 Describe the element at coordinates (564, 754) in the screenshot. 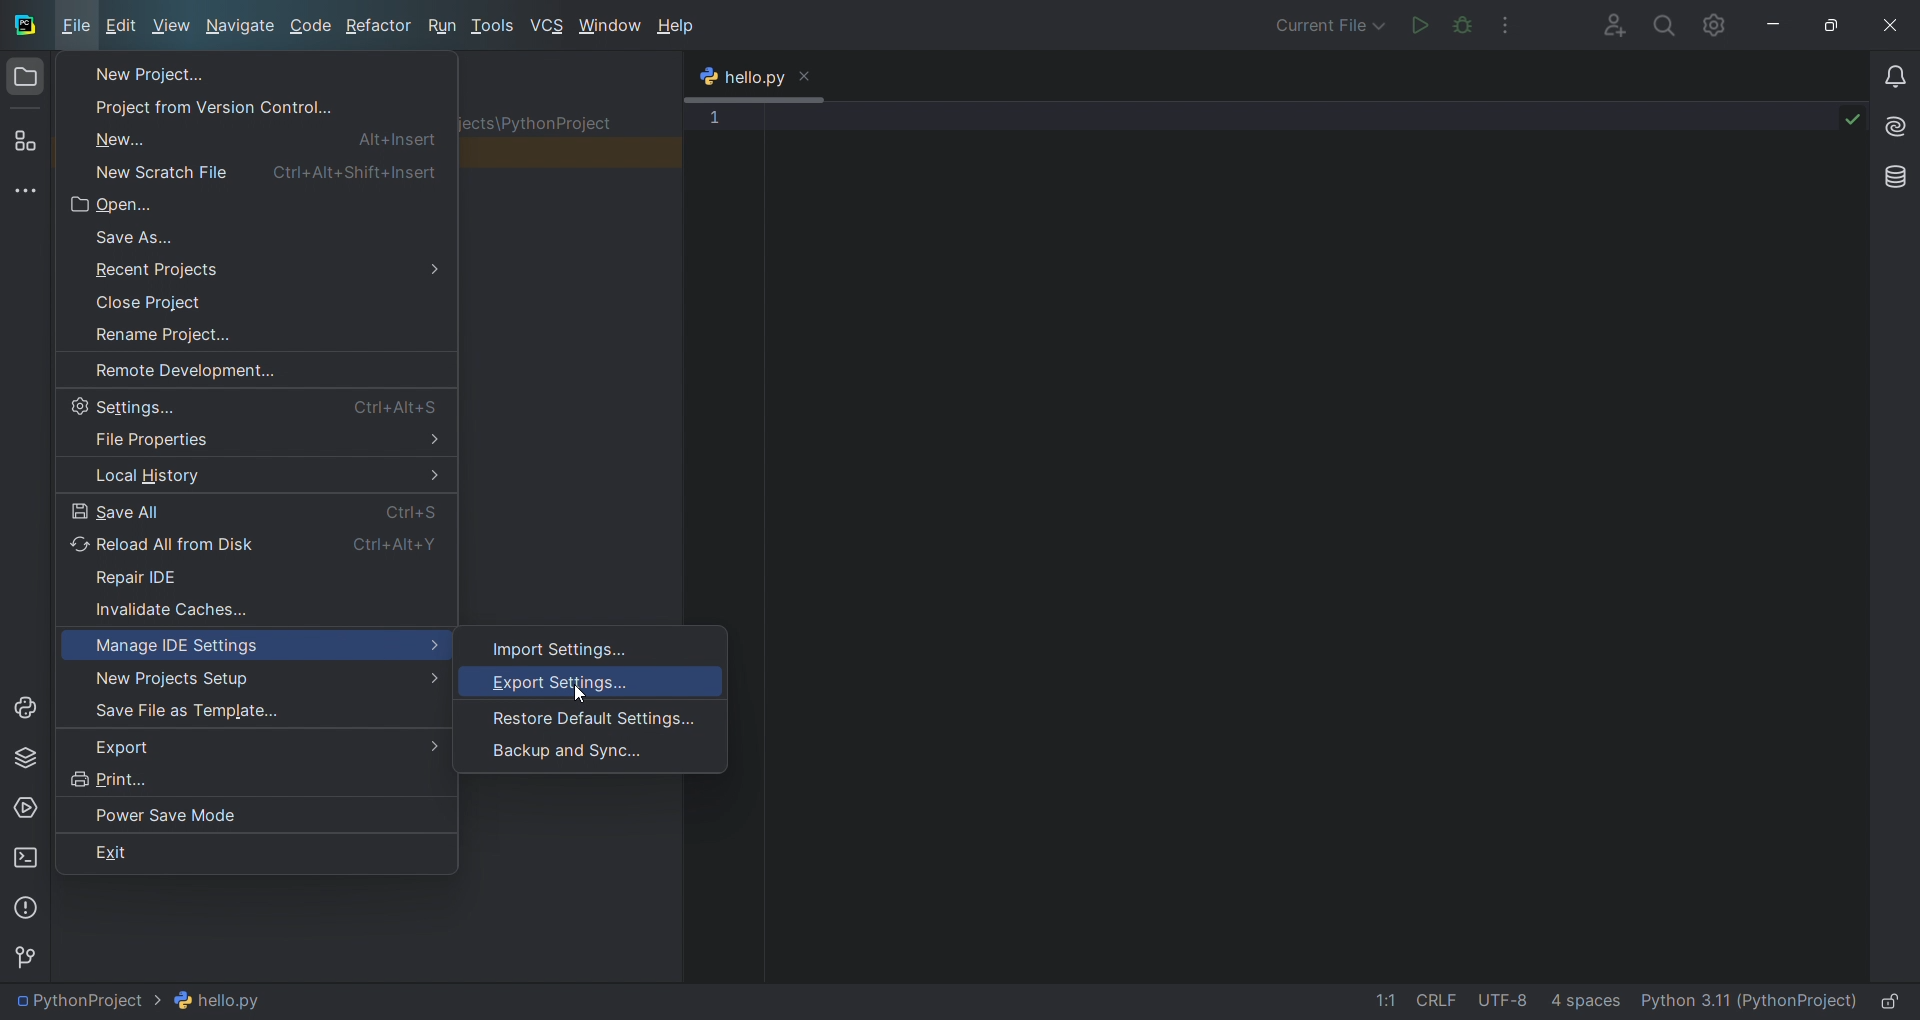

I see `backup and sync` at that location.